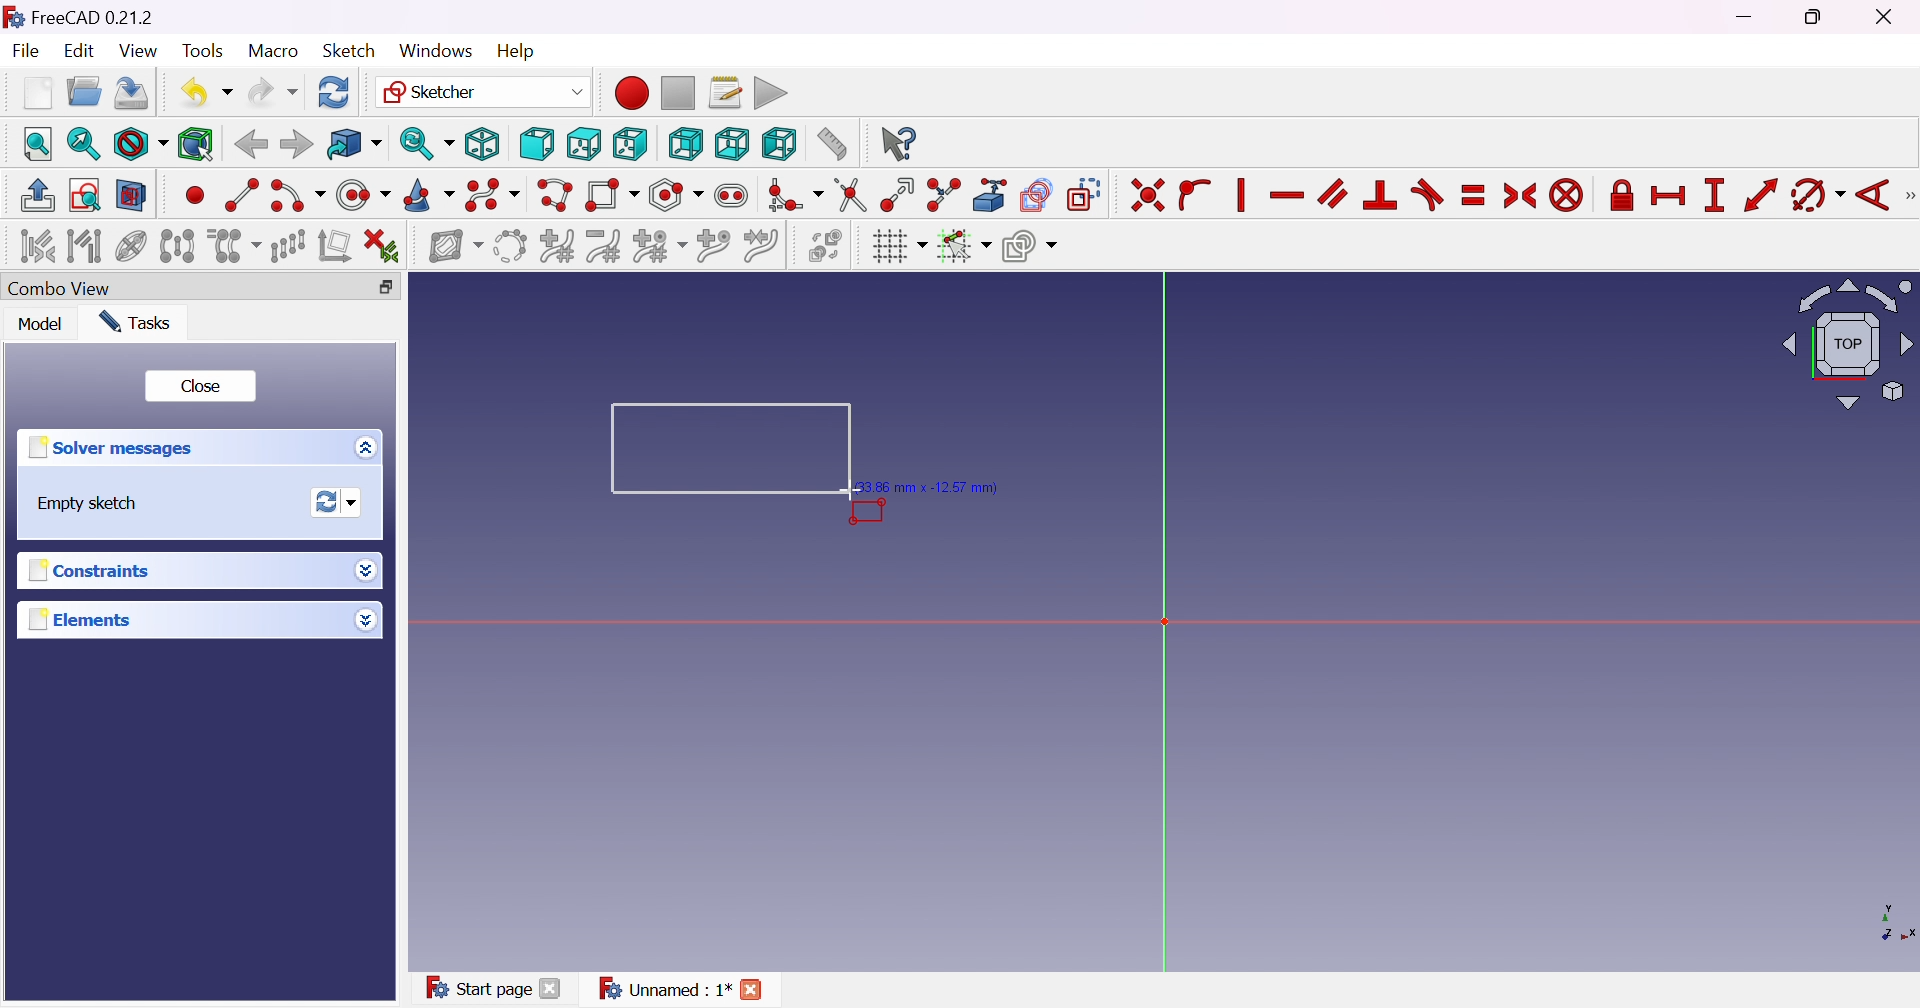  What do you see at coordinates (717, 446) in the screenshot?
I see `Rectangle` at bounding box center [717, 446].